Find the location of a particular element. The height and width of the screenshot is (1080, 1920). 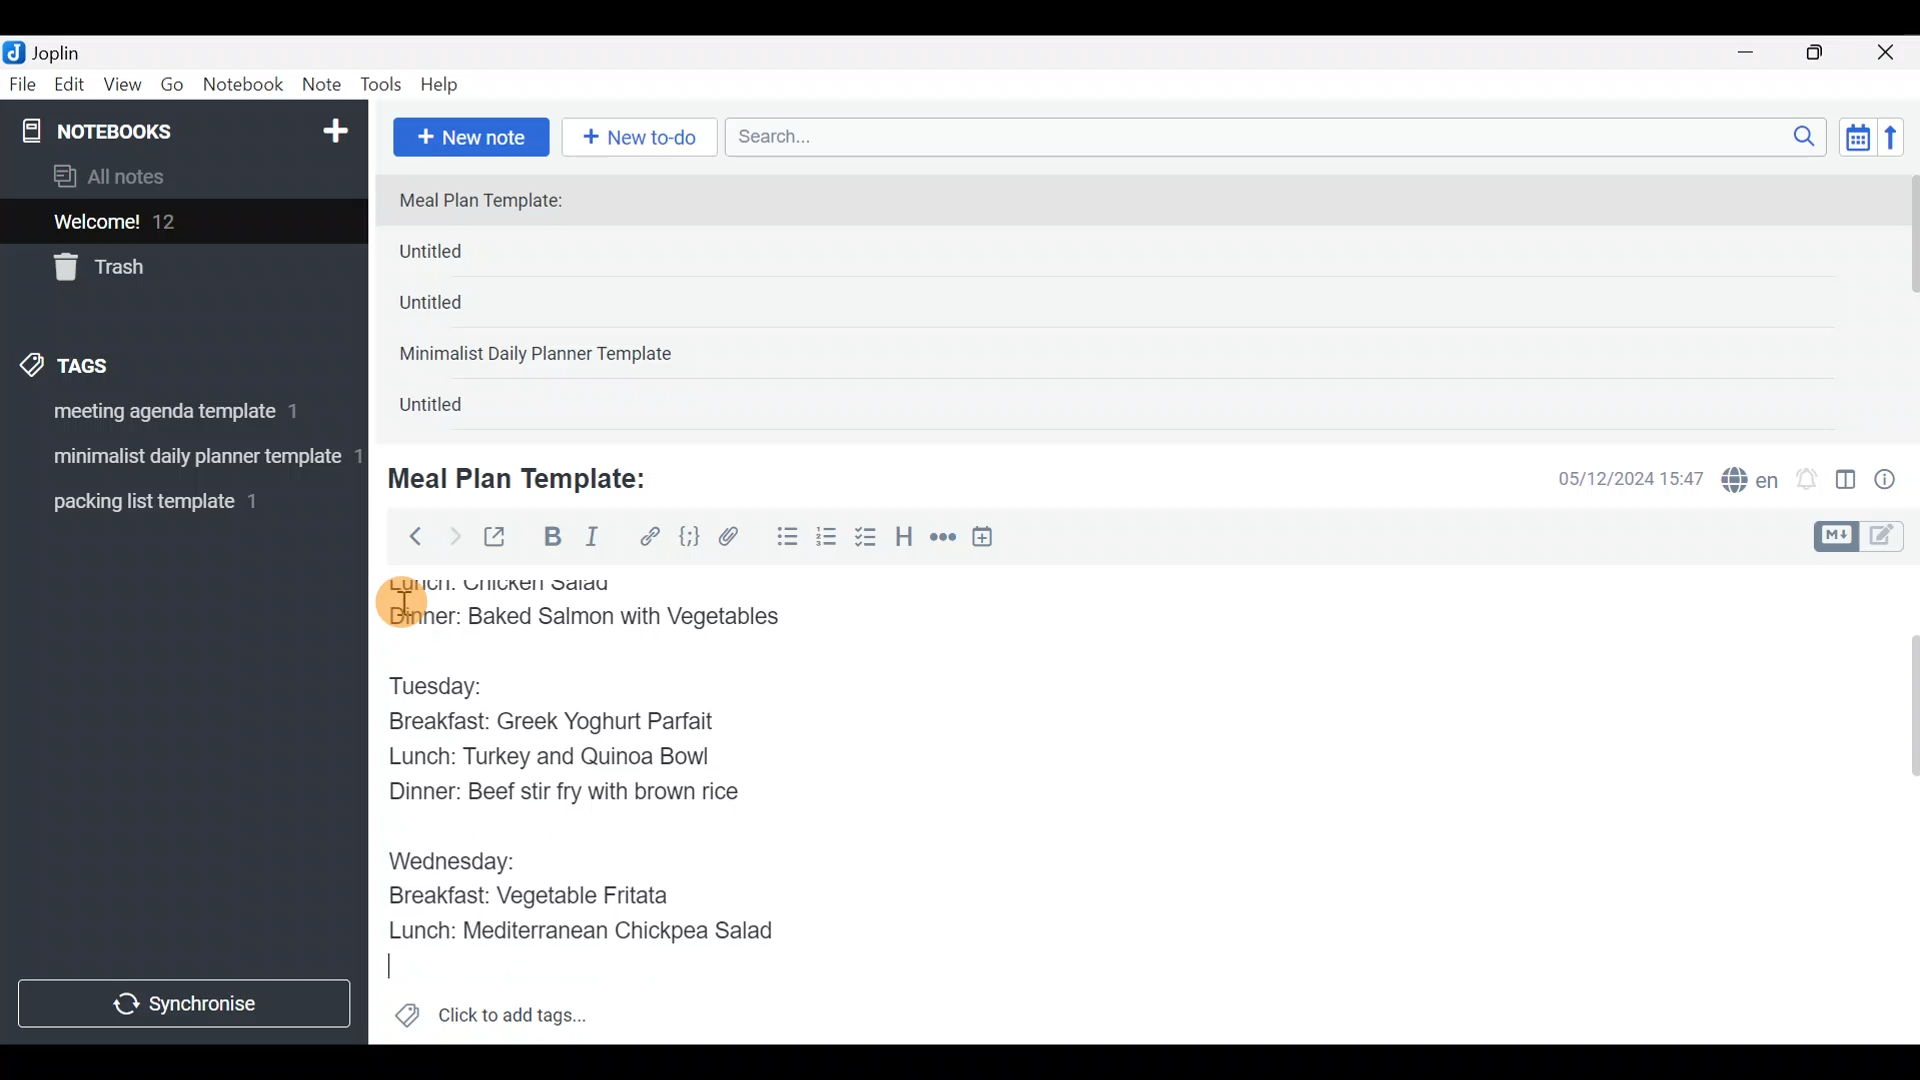

Back is located at coordinates (407, 535).